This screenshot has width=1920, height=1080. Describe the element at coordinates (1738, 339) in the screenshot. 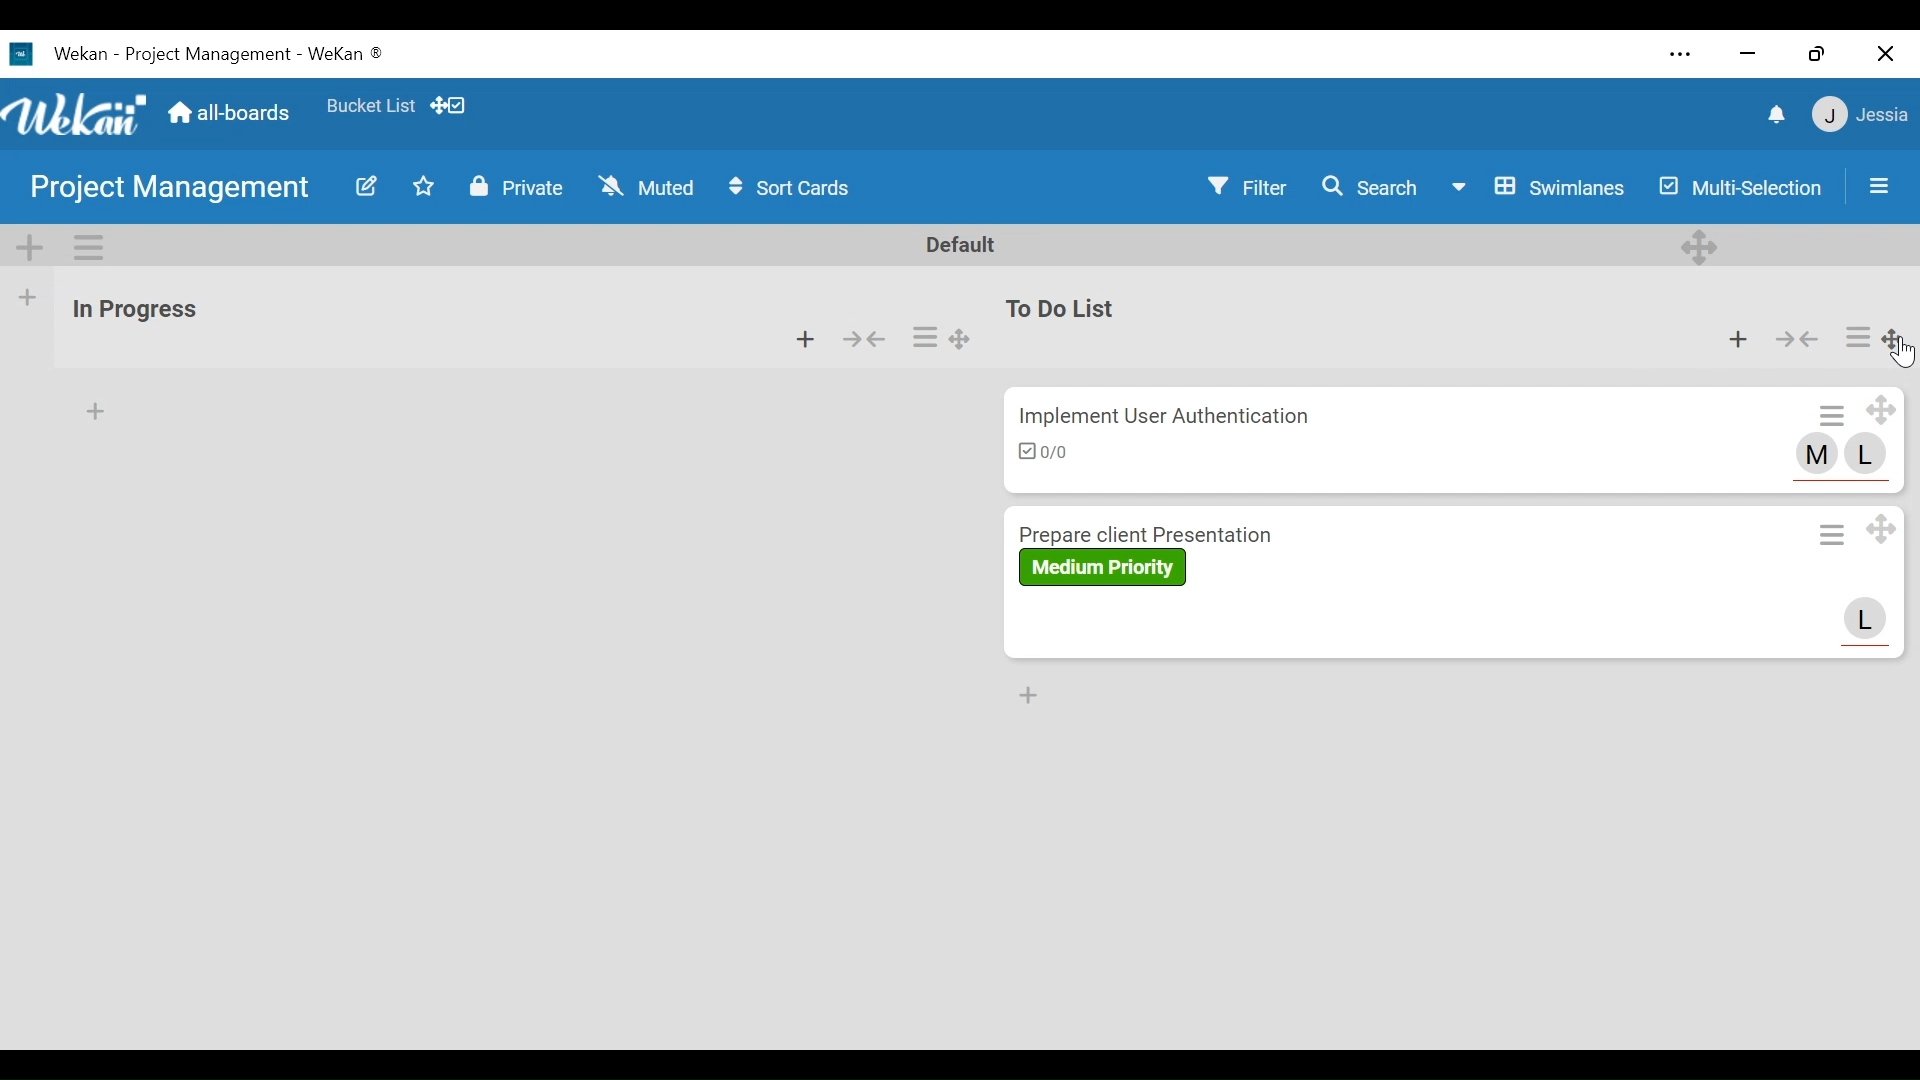

I see `Add card to the top of list` at that location.